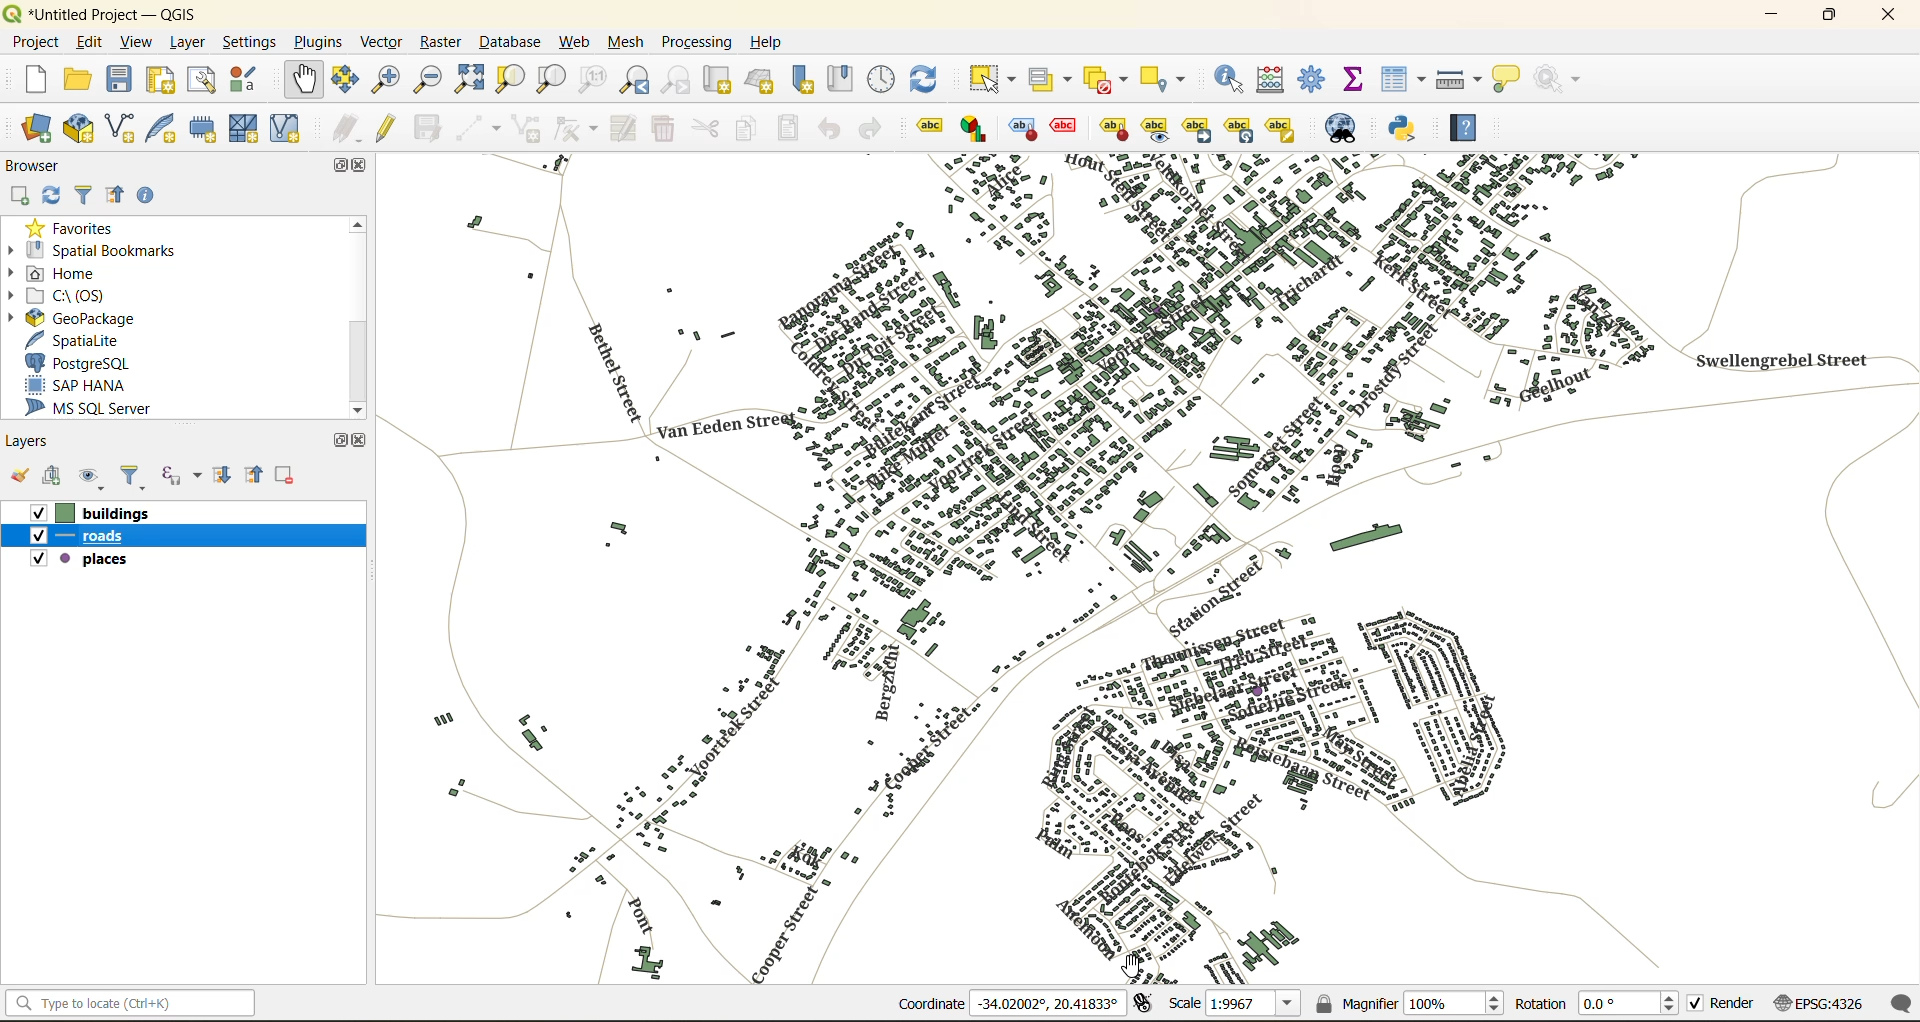  Describe the element at coordinates (723, 81) in the screenshot. I see `new map view` at that location.